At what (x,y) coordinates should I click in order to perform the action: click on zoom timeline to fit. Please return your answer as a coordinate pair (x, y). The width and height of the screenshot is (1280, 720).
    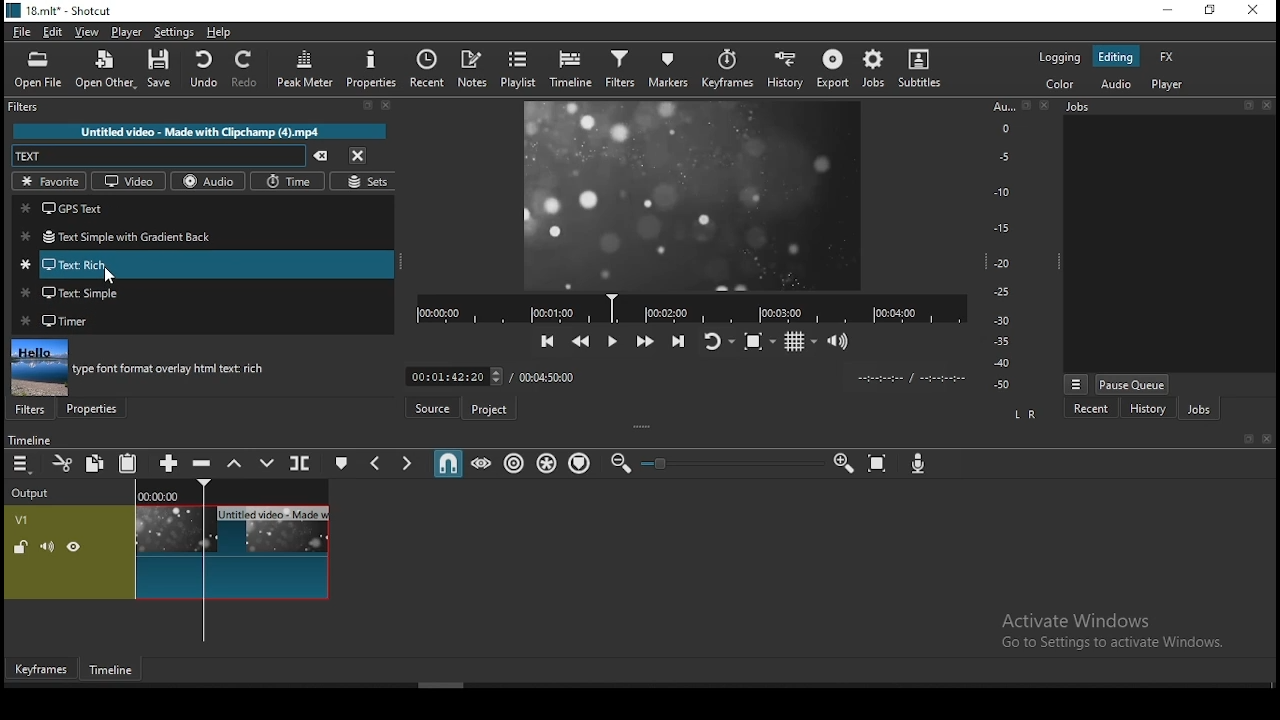
    Looking at the image, I should click on (878, 463).